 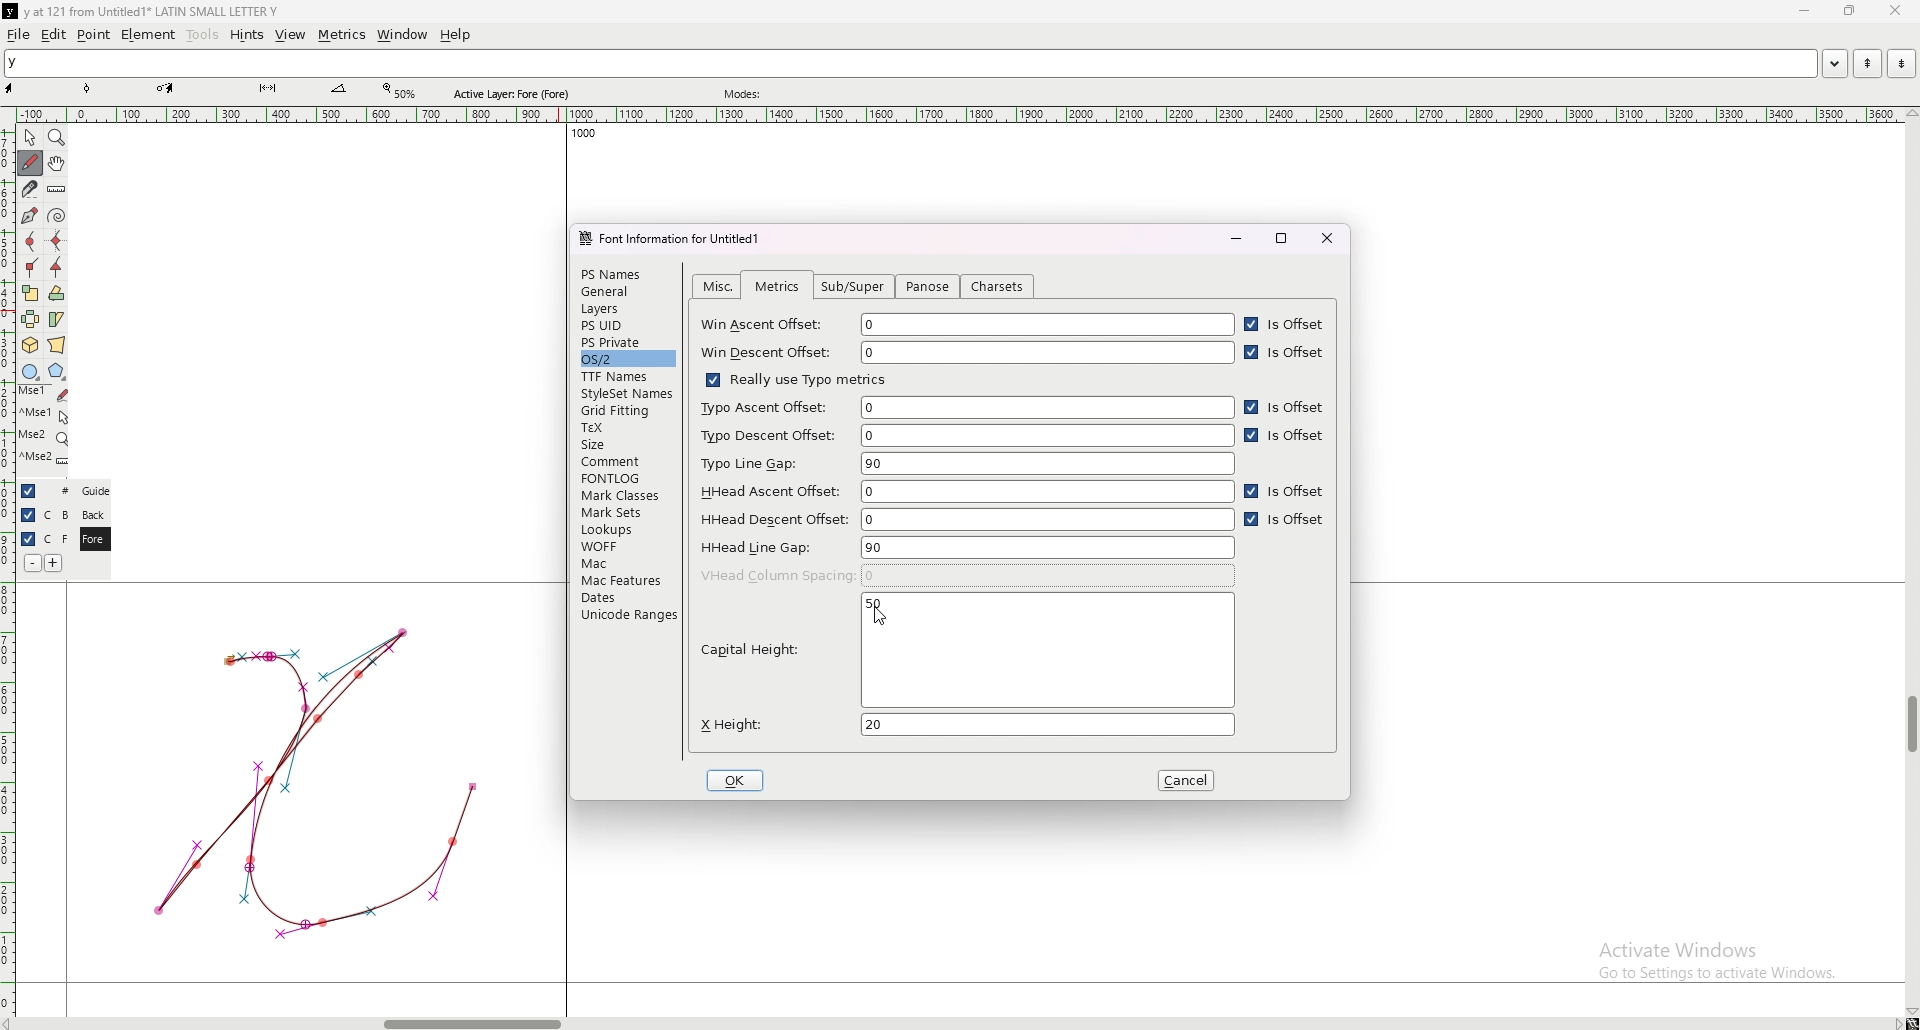 I want to click on magnify, so click(x=57, y=137).